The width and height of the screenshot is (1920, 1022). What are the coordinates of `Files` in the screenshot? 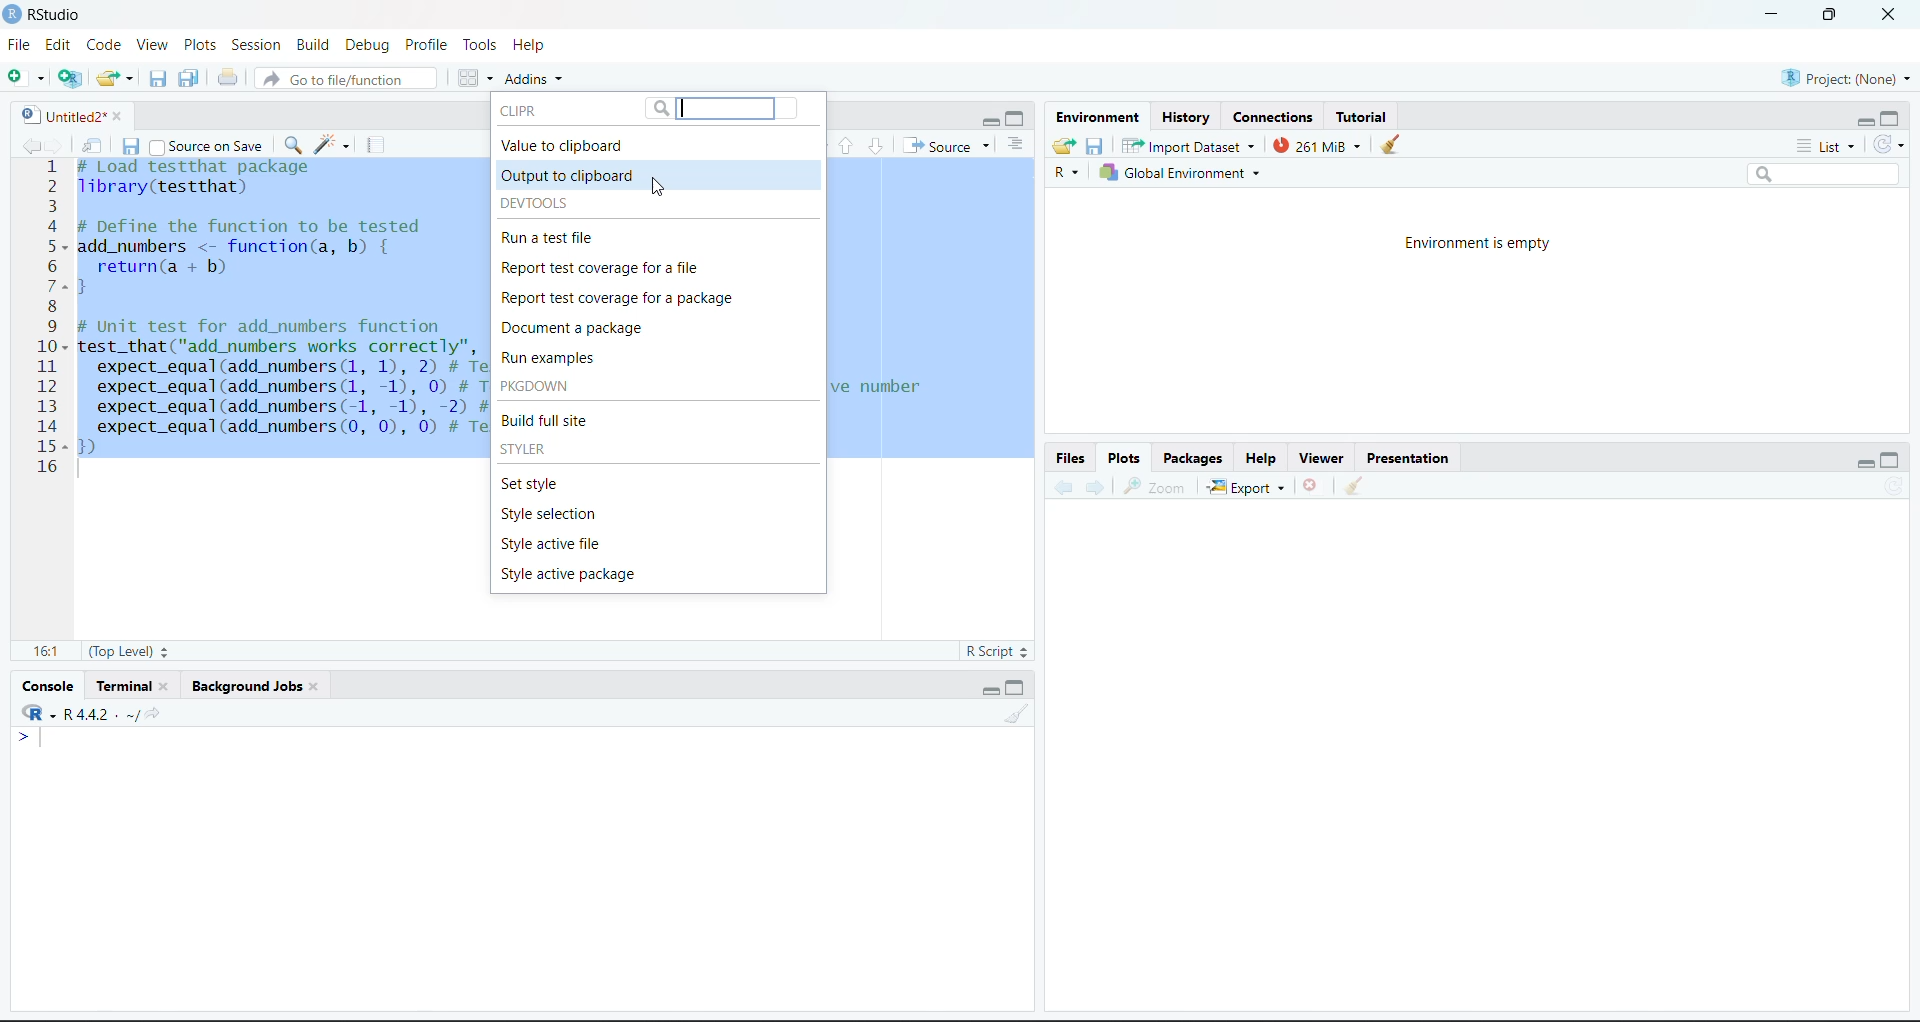 It's located at (1071, 458).